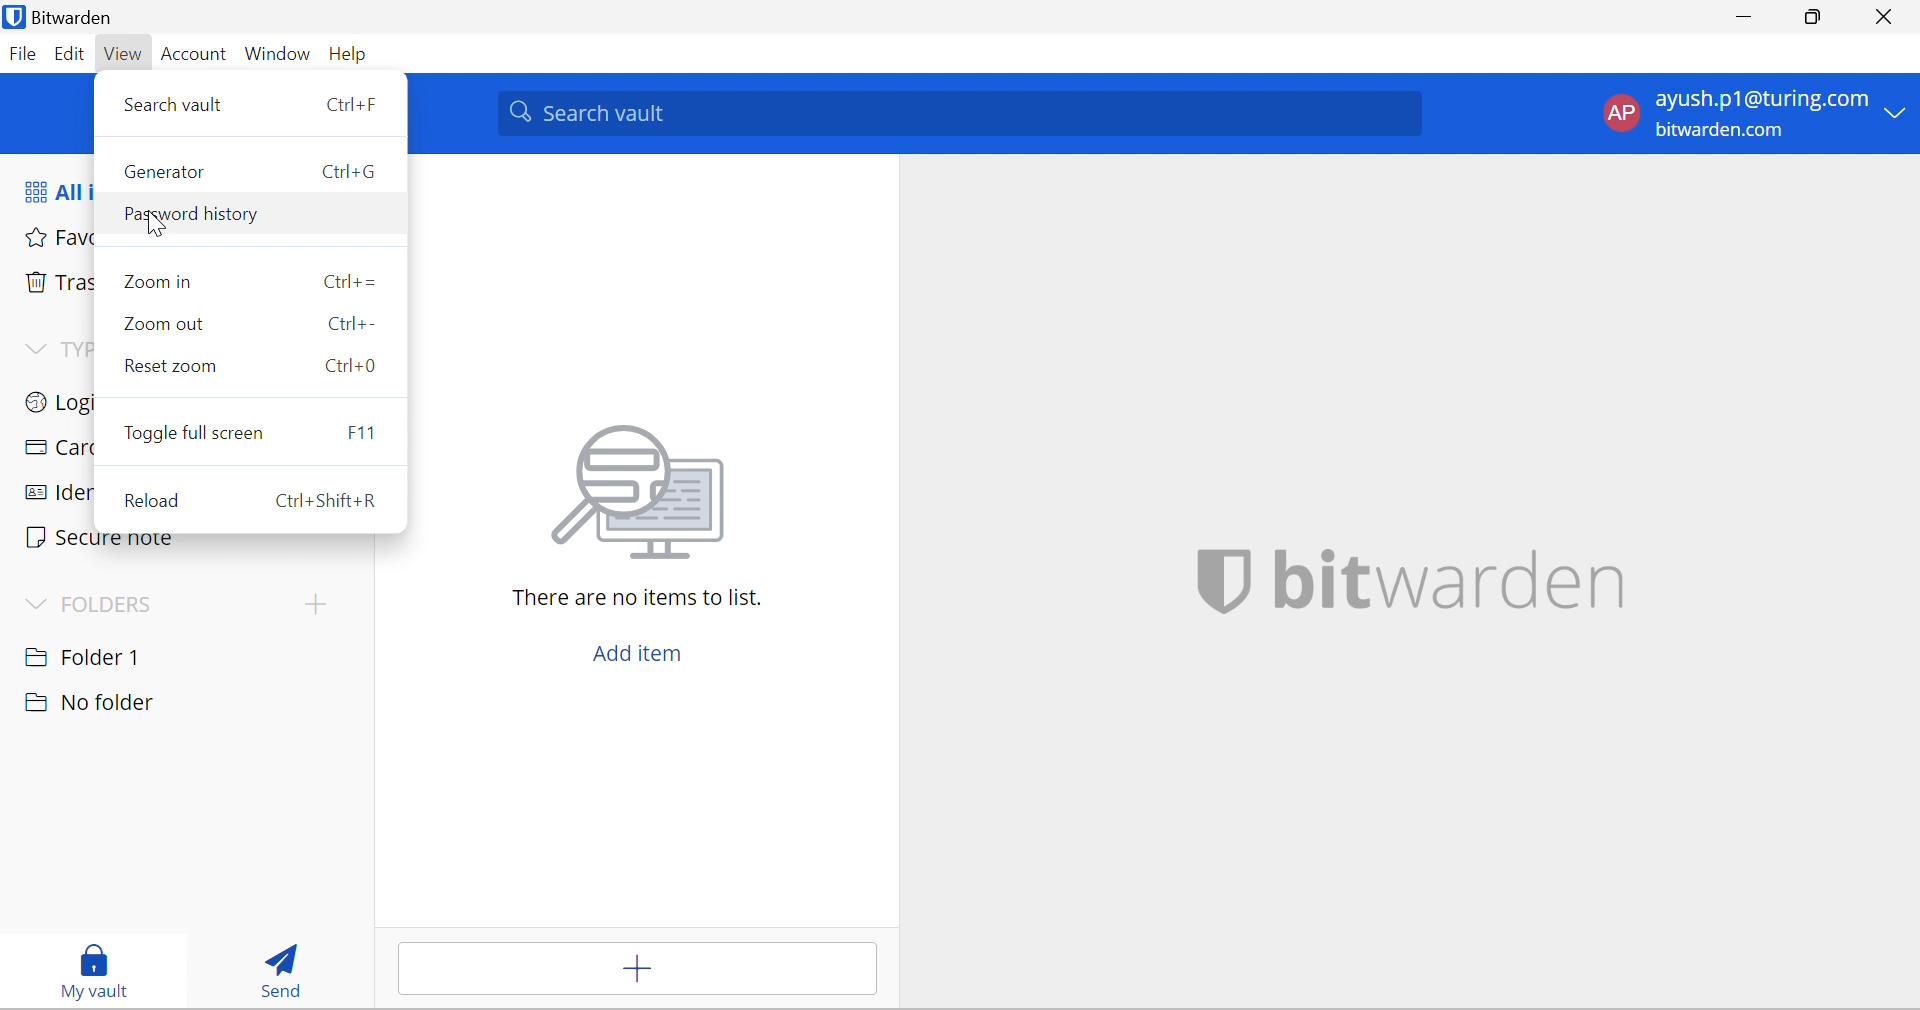  What do you see at coordinates (255, 102) in the screenshot?
I see `Search vault` at bounding box center [255, 102].